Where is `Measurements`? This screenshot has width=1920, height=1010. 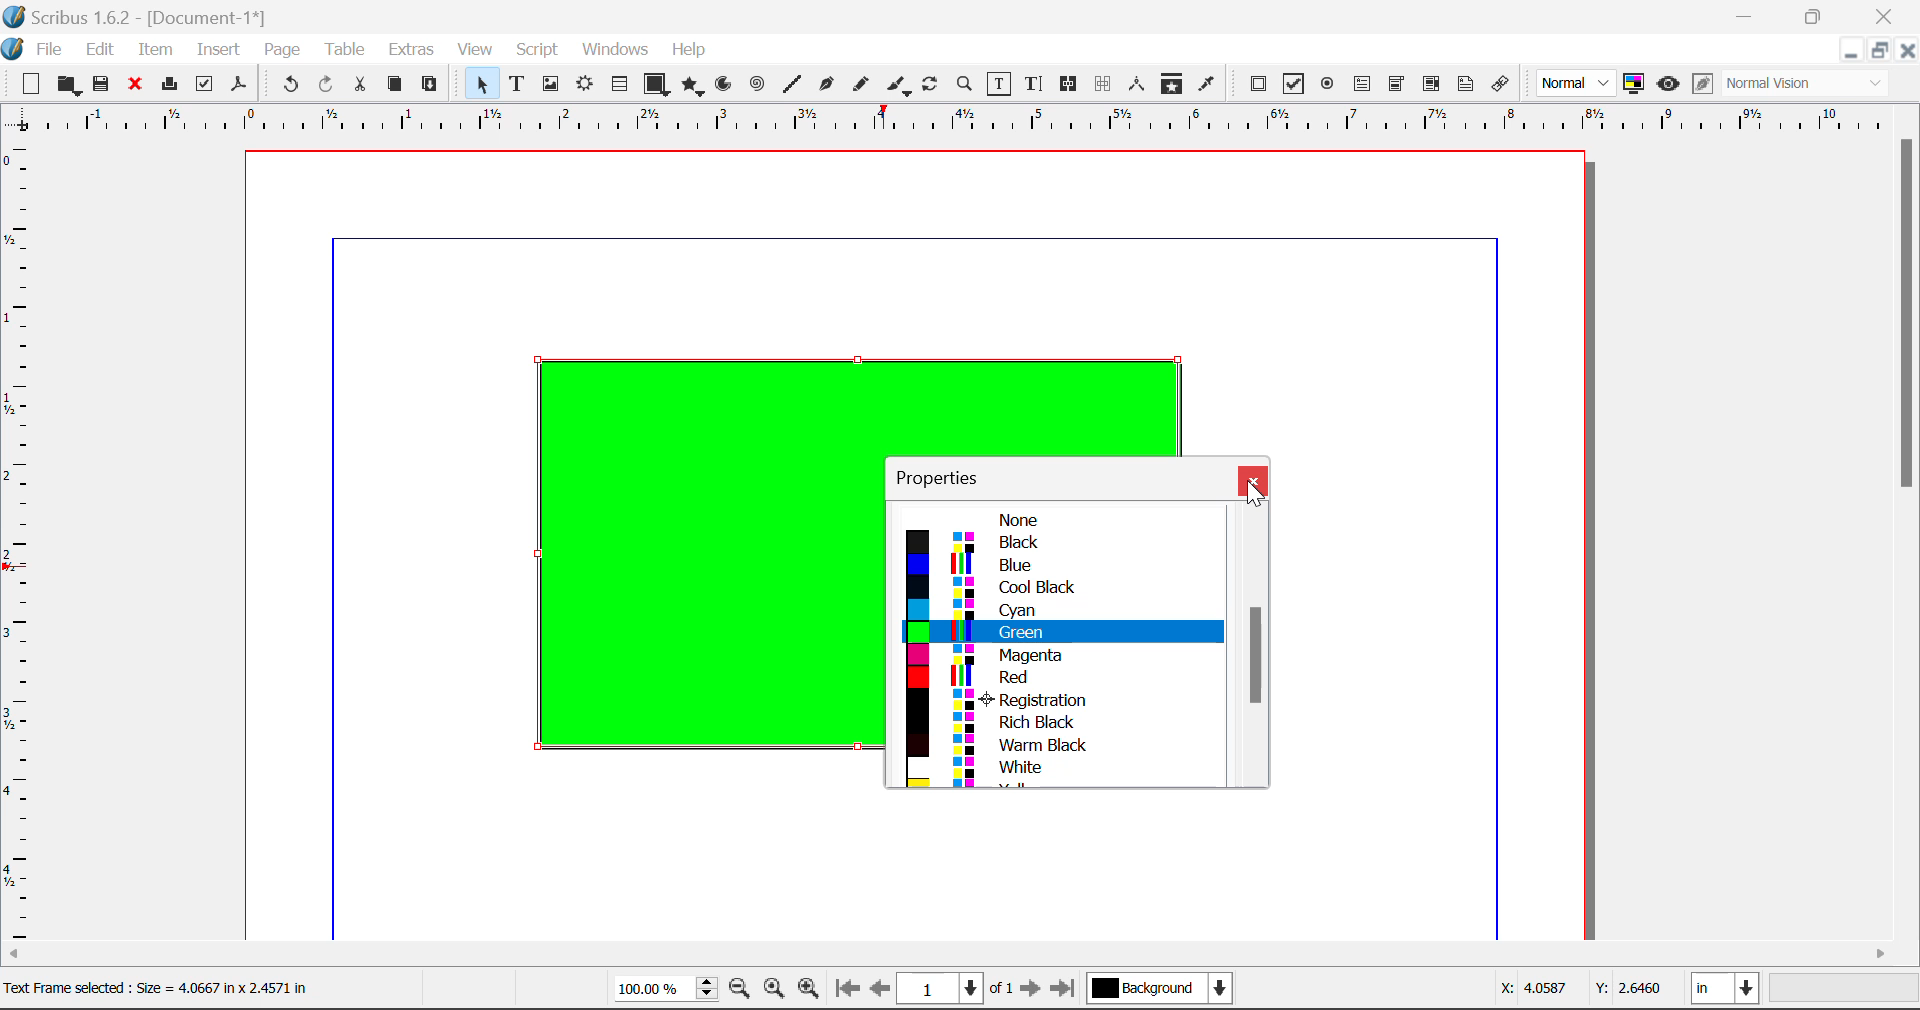 Measurements is located at coordinates (1140, 84).